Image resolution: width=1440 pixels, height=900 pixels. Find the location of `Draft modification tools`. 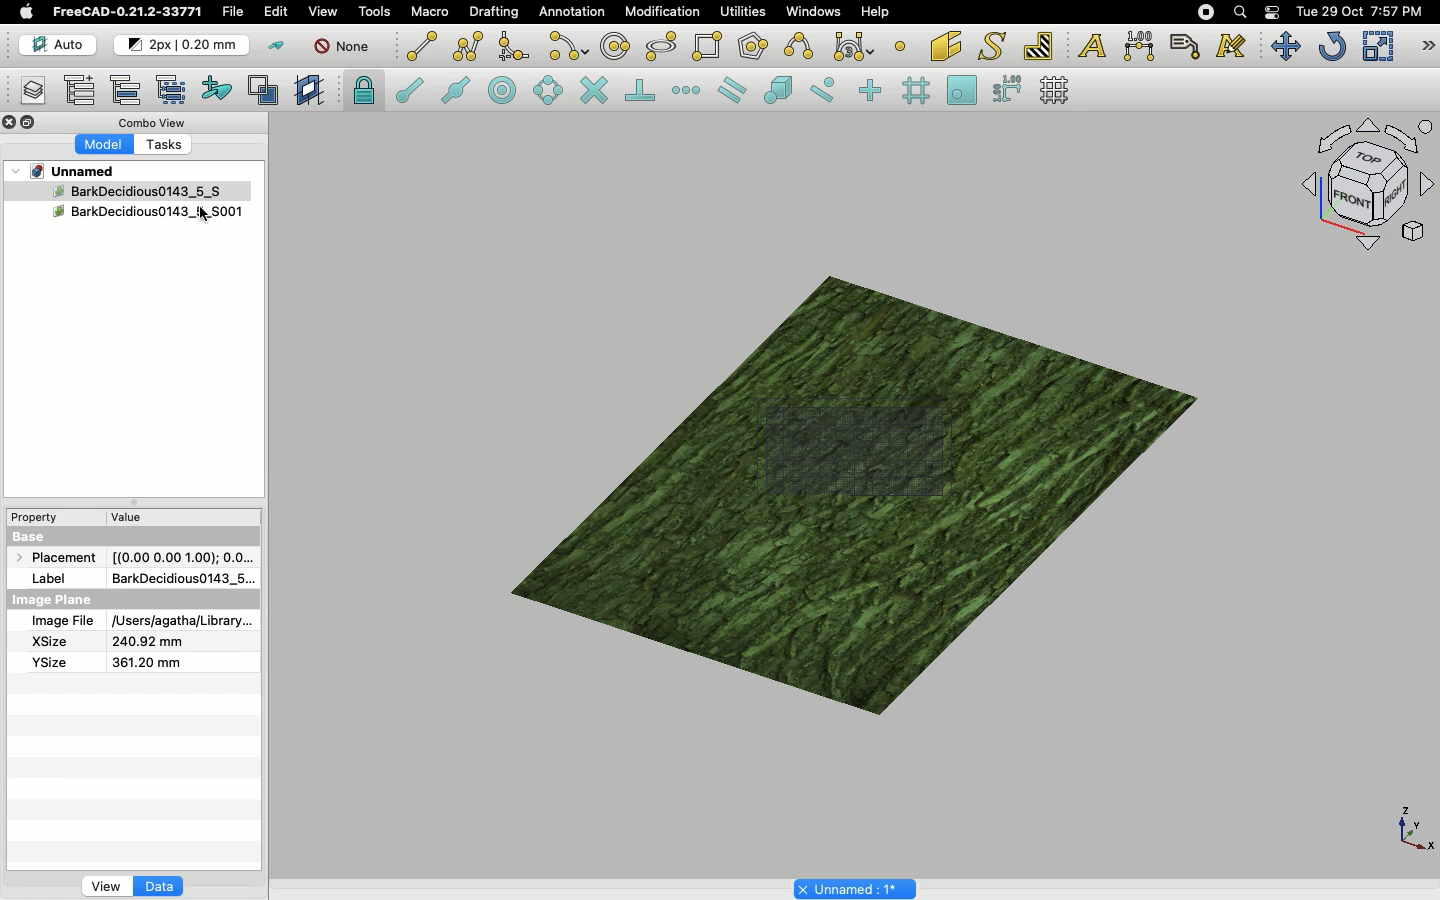

Draft modification tools is located at coordinates (1427, 48).